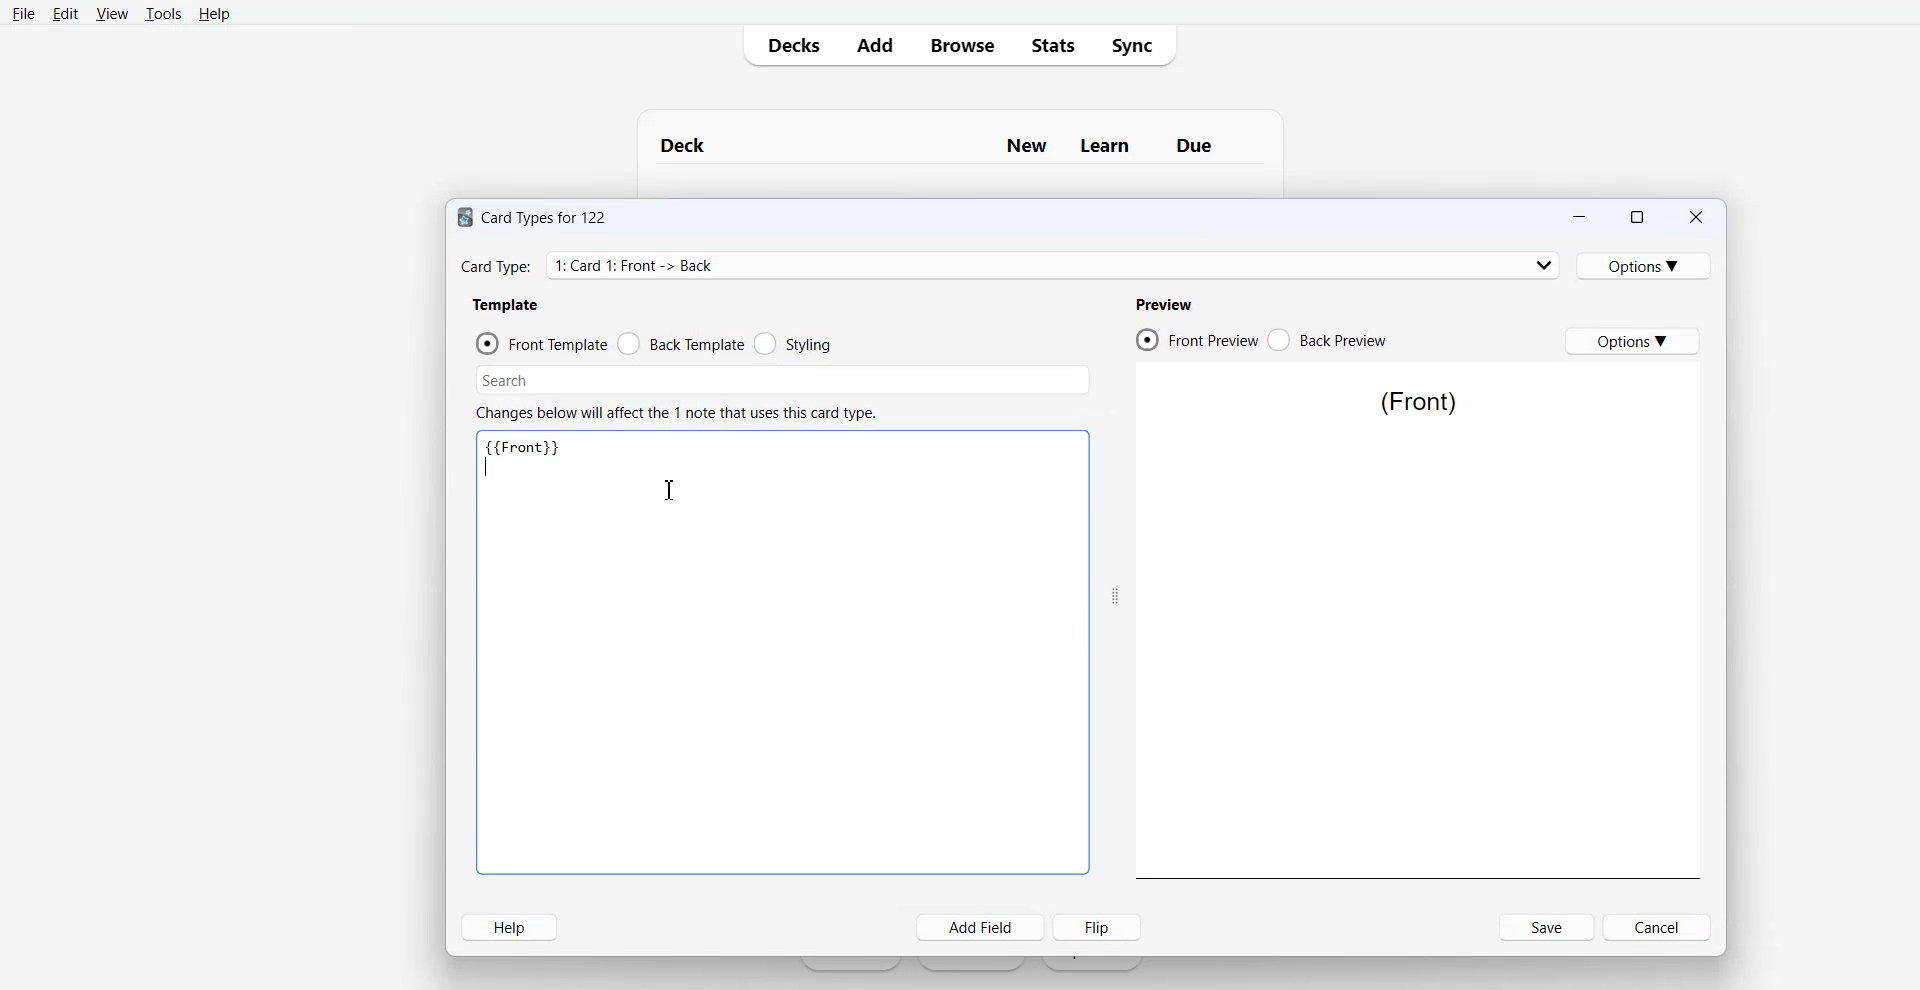  What do you see at coordinates (982, 927) in the screenshot?
I see `Add Field` at bounding box center [982, 927].